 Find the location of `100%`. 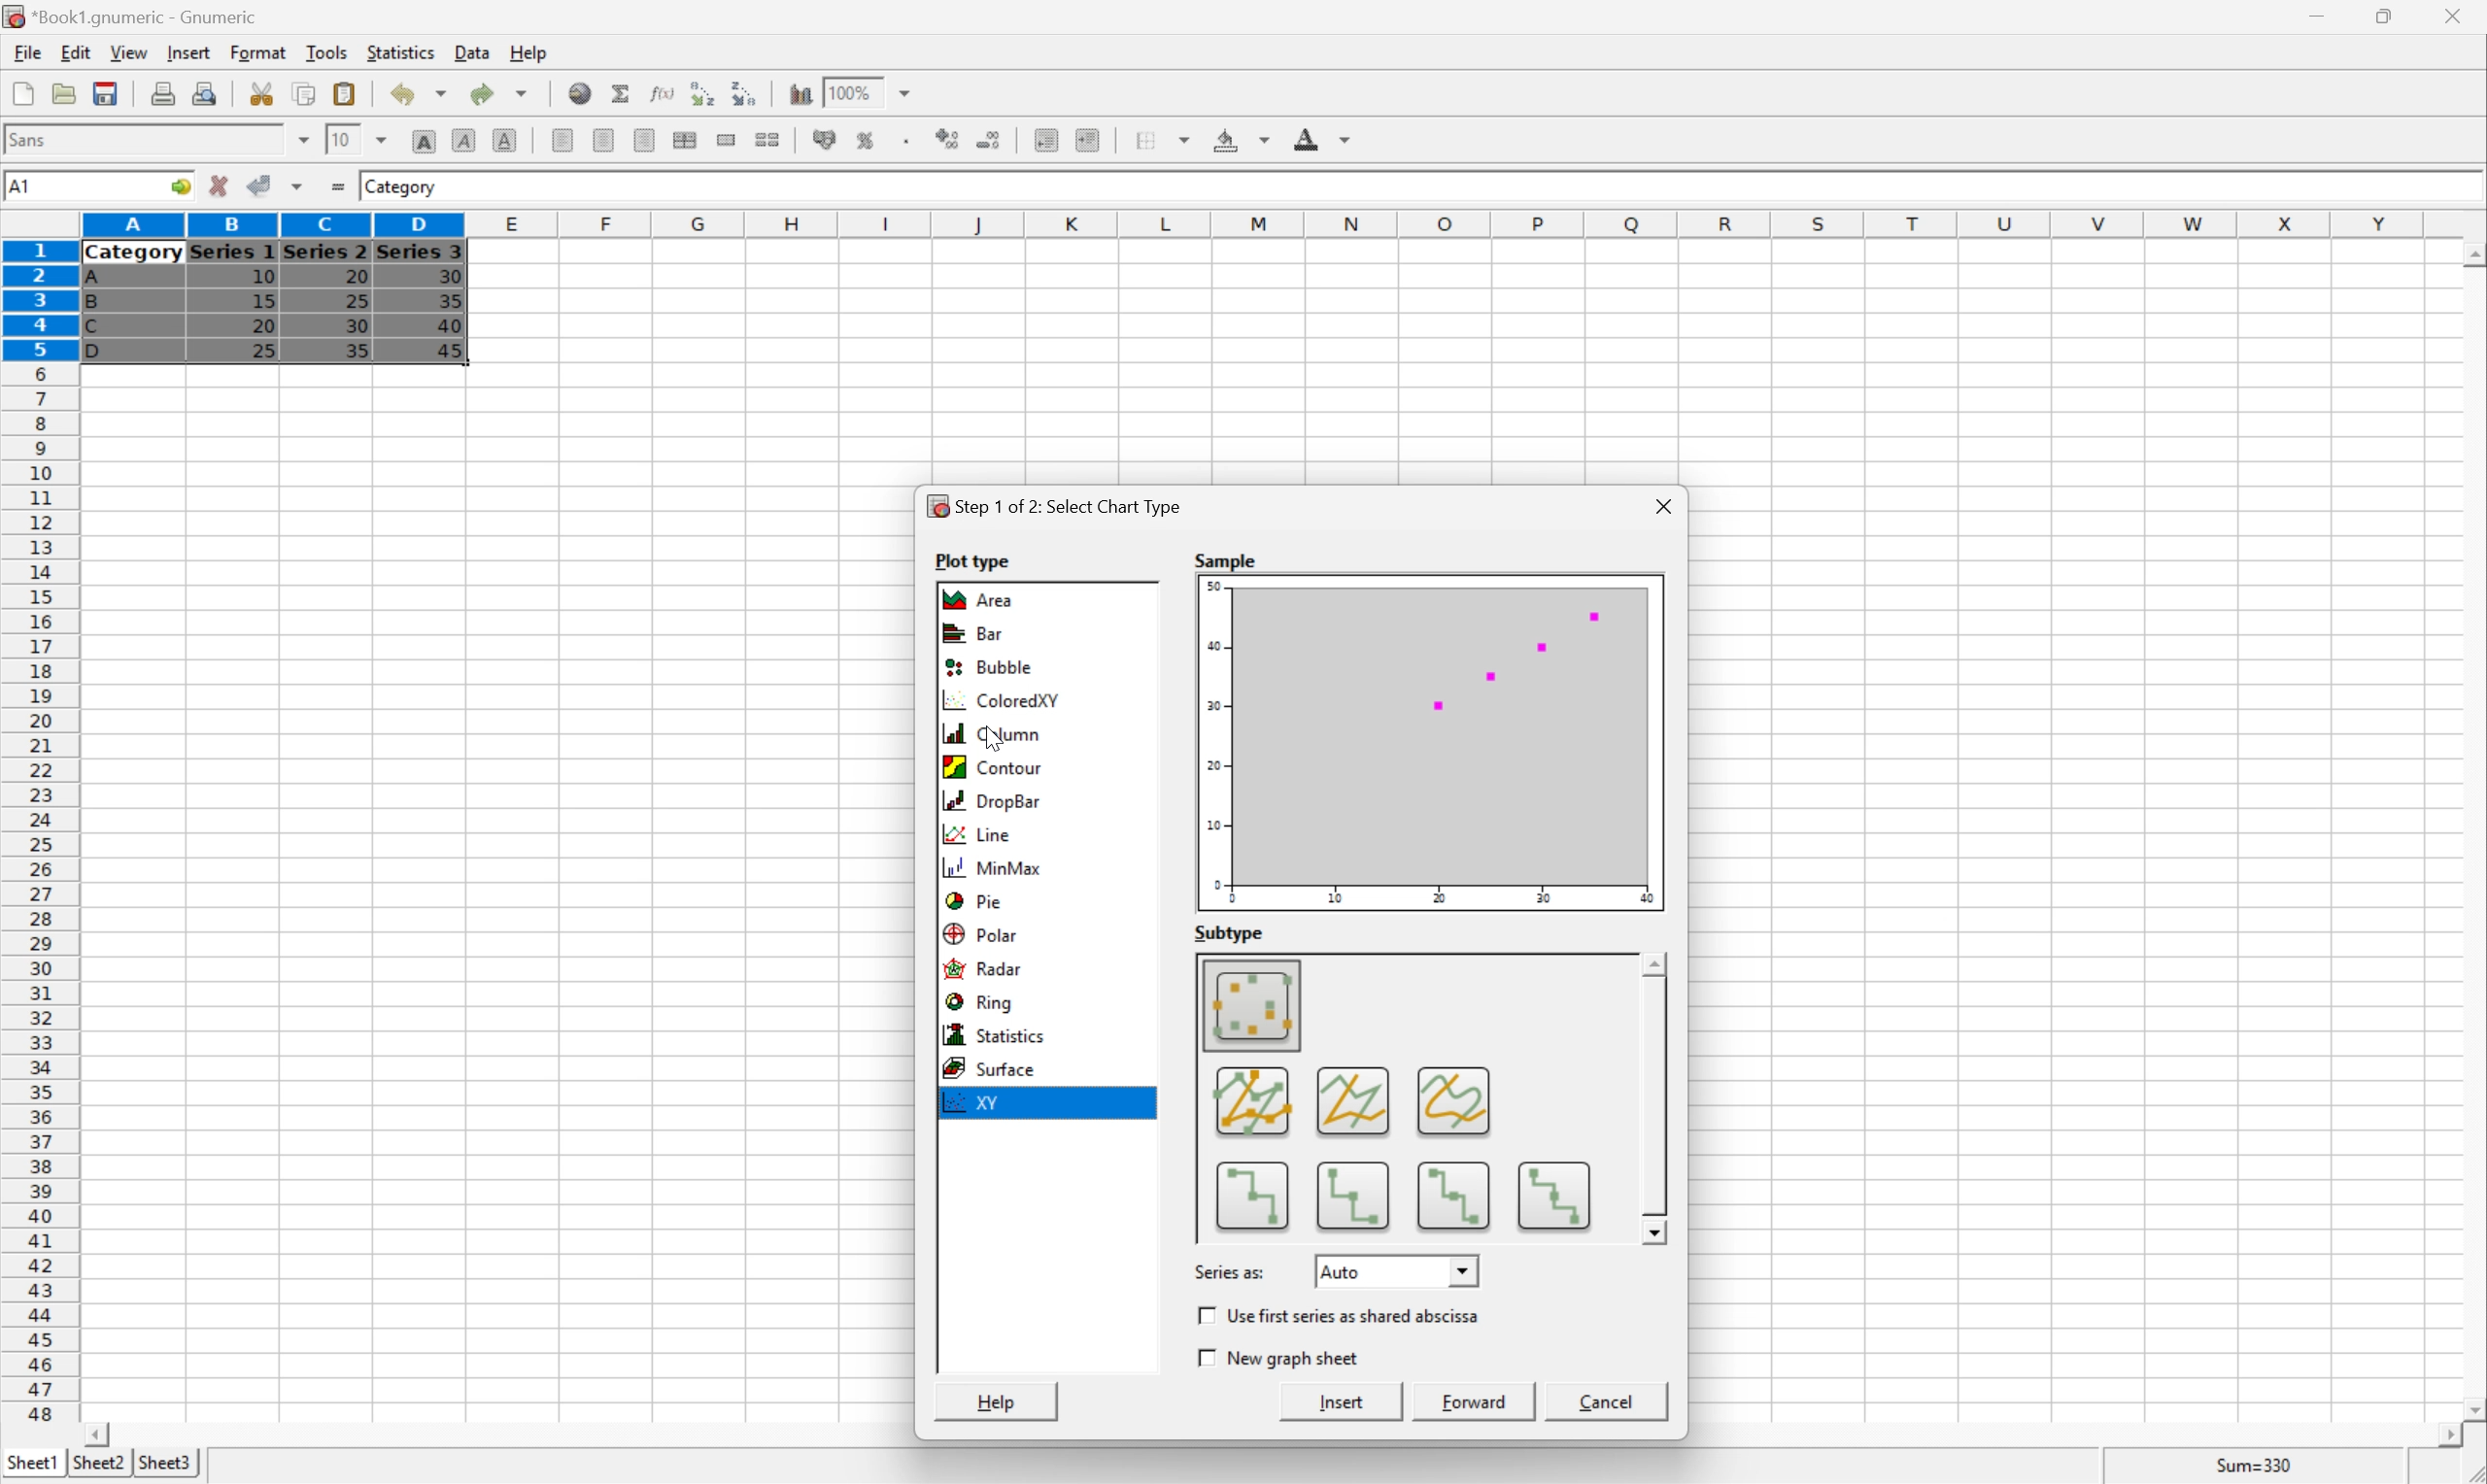

100% is located at coordinates (852, 92).